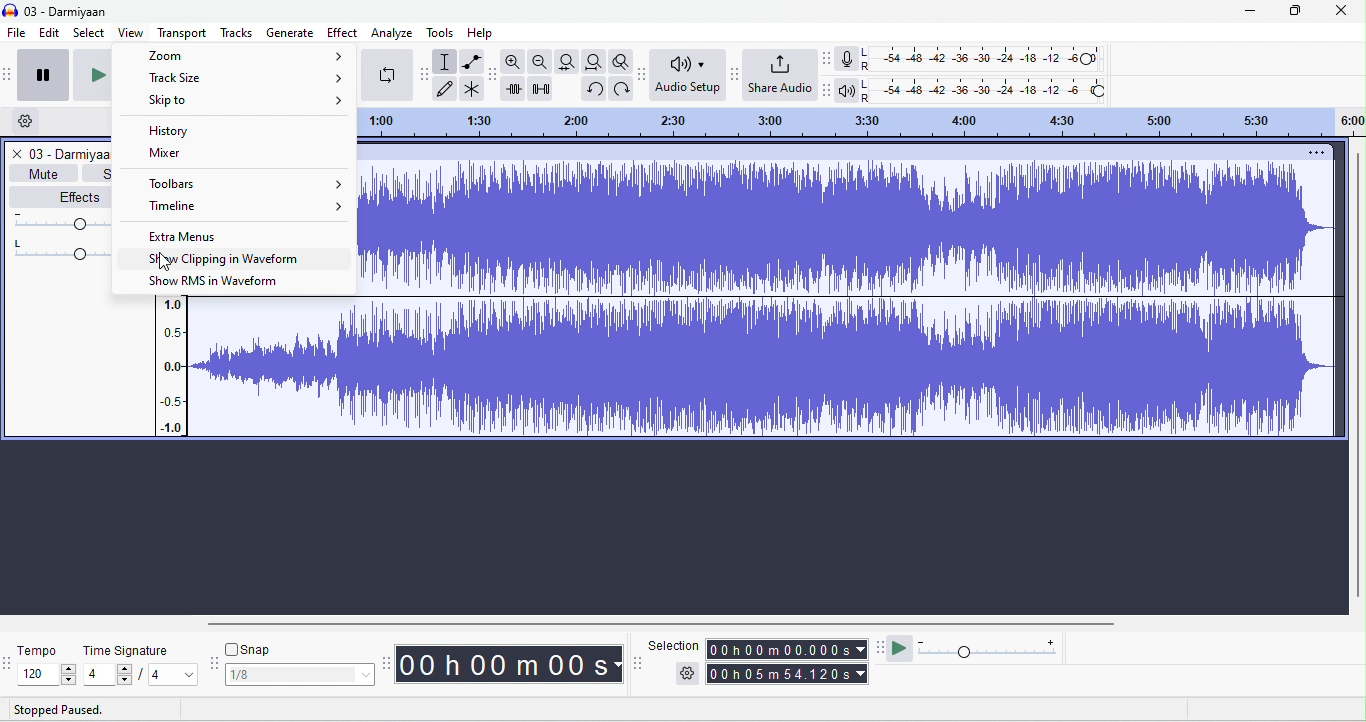 The height and width of the screenshot is (722, 1366). I want to click on view, so click(132, 32).